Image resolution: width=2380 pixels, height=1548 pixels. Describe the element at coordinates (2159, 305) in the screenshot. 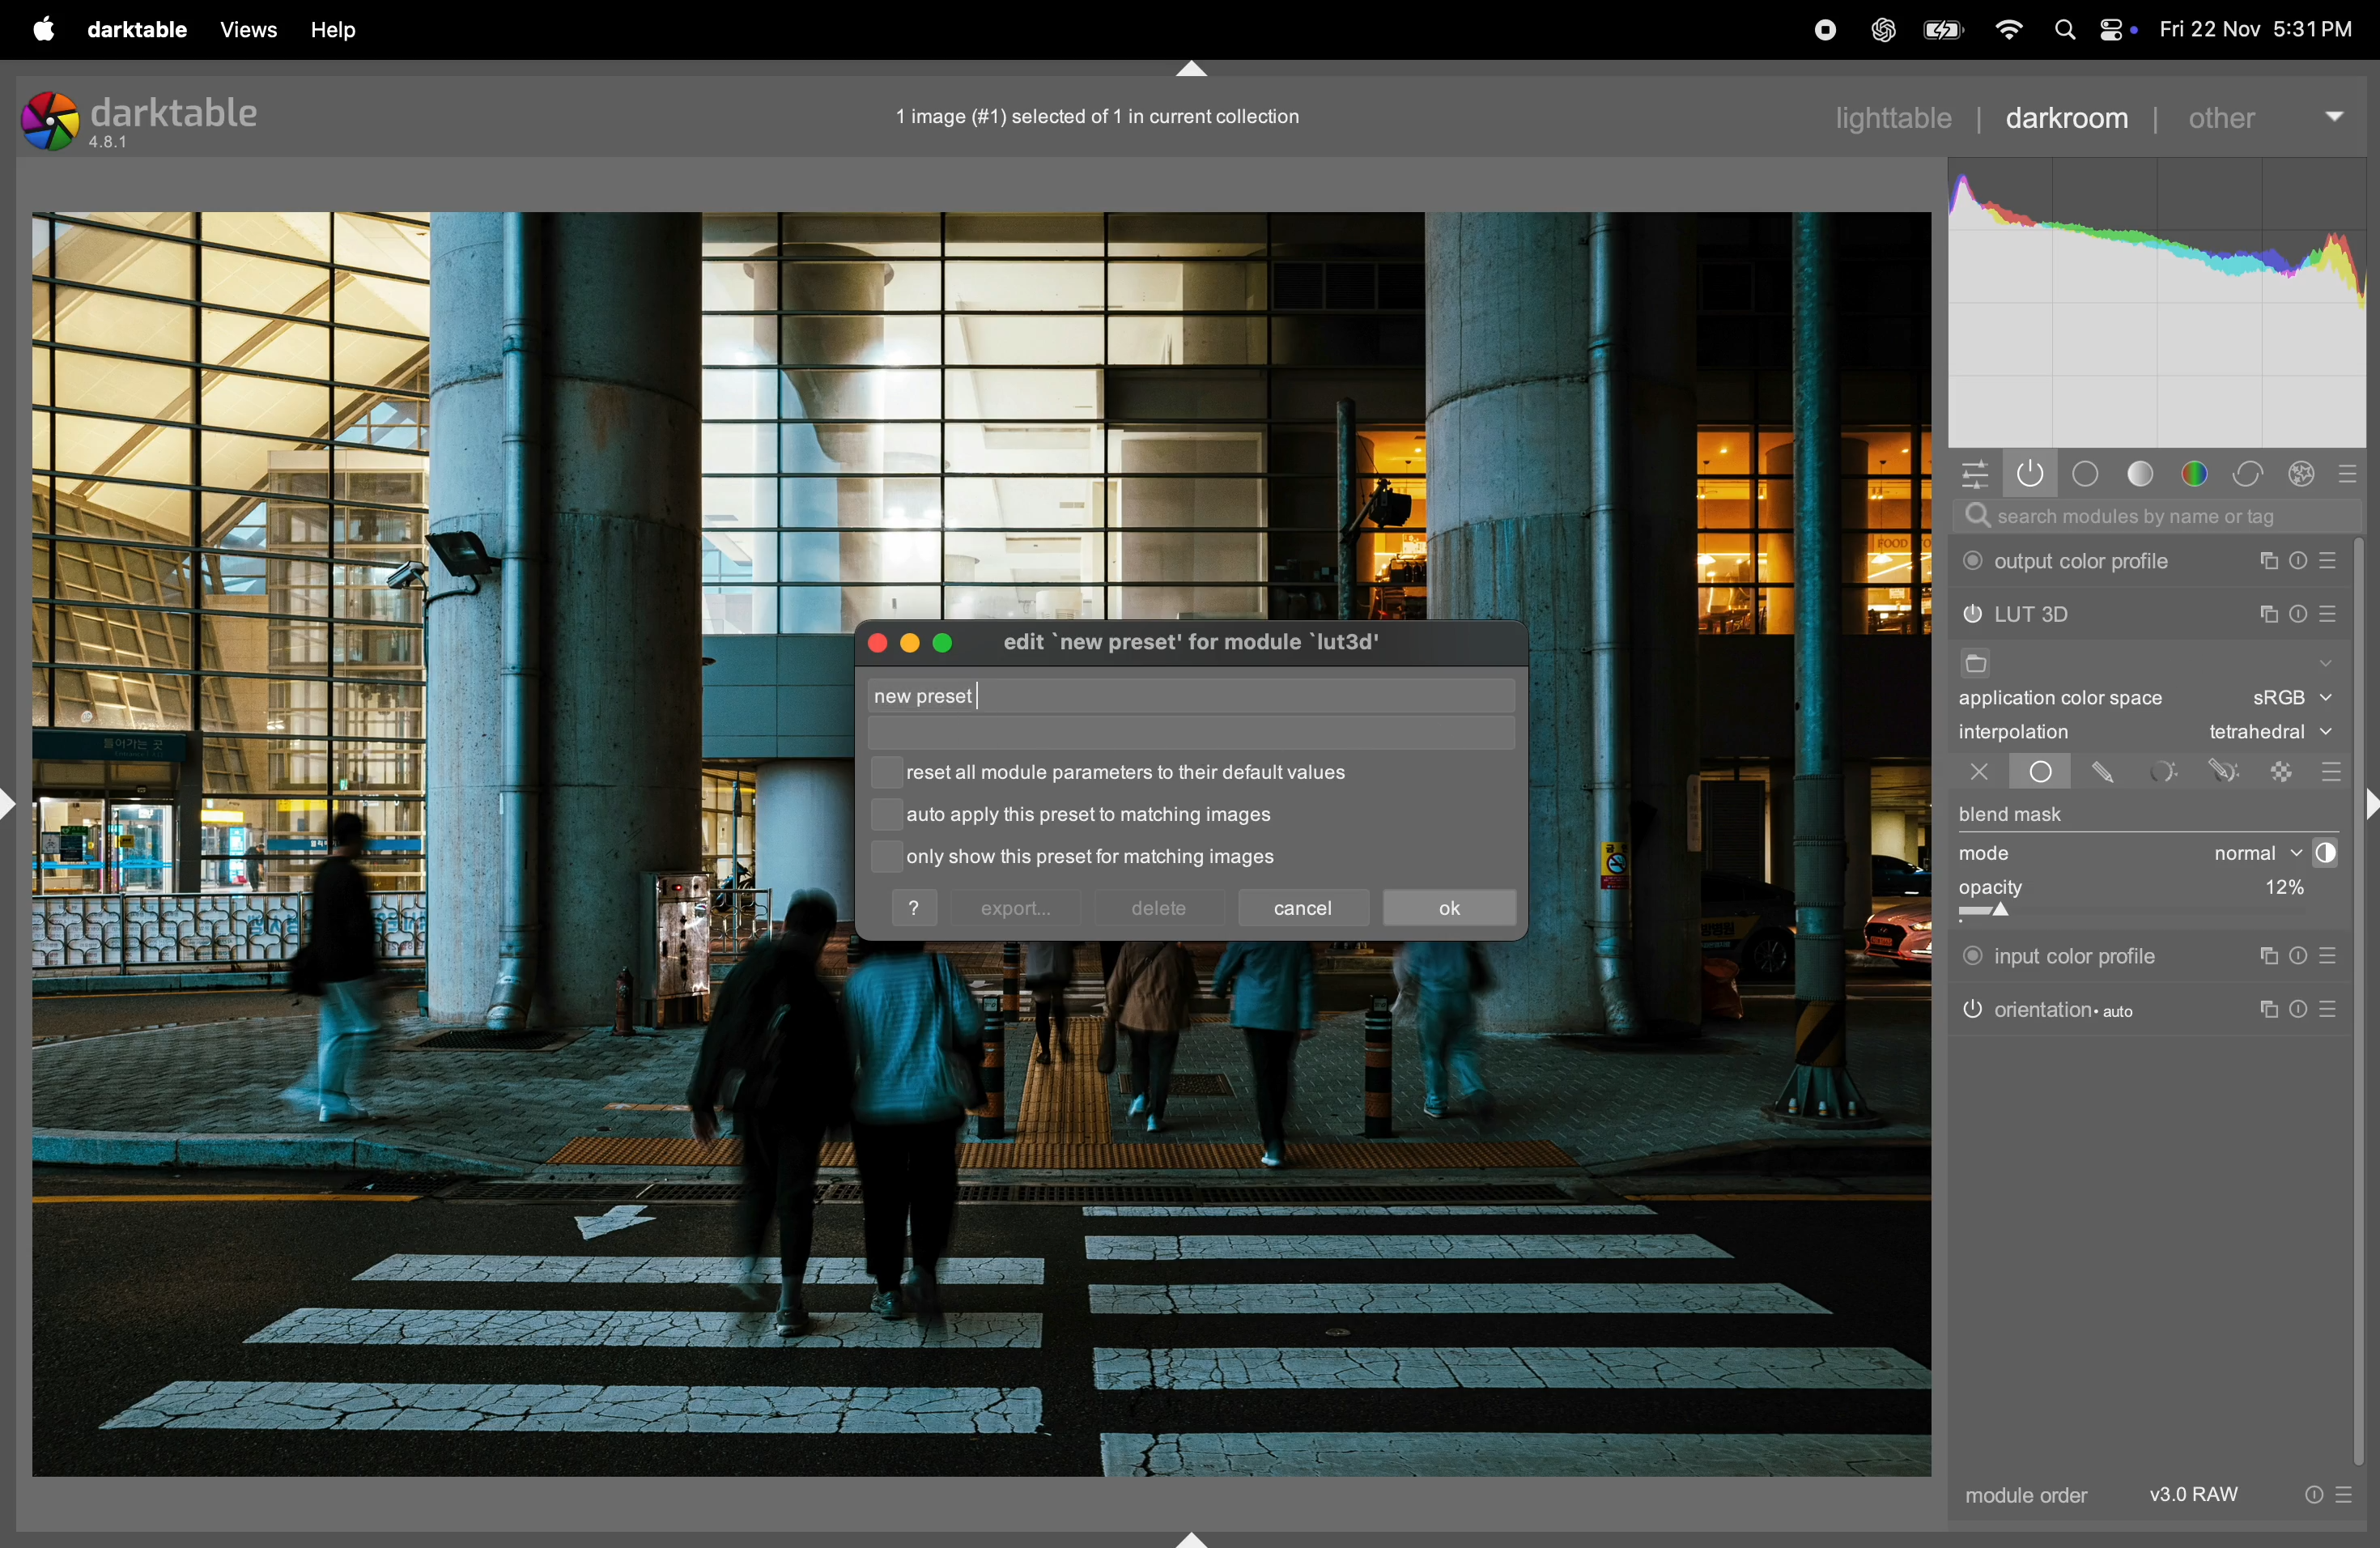

I see `histogram` at that location.